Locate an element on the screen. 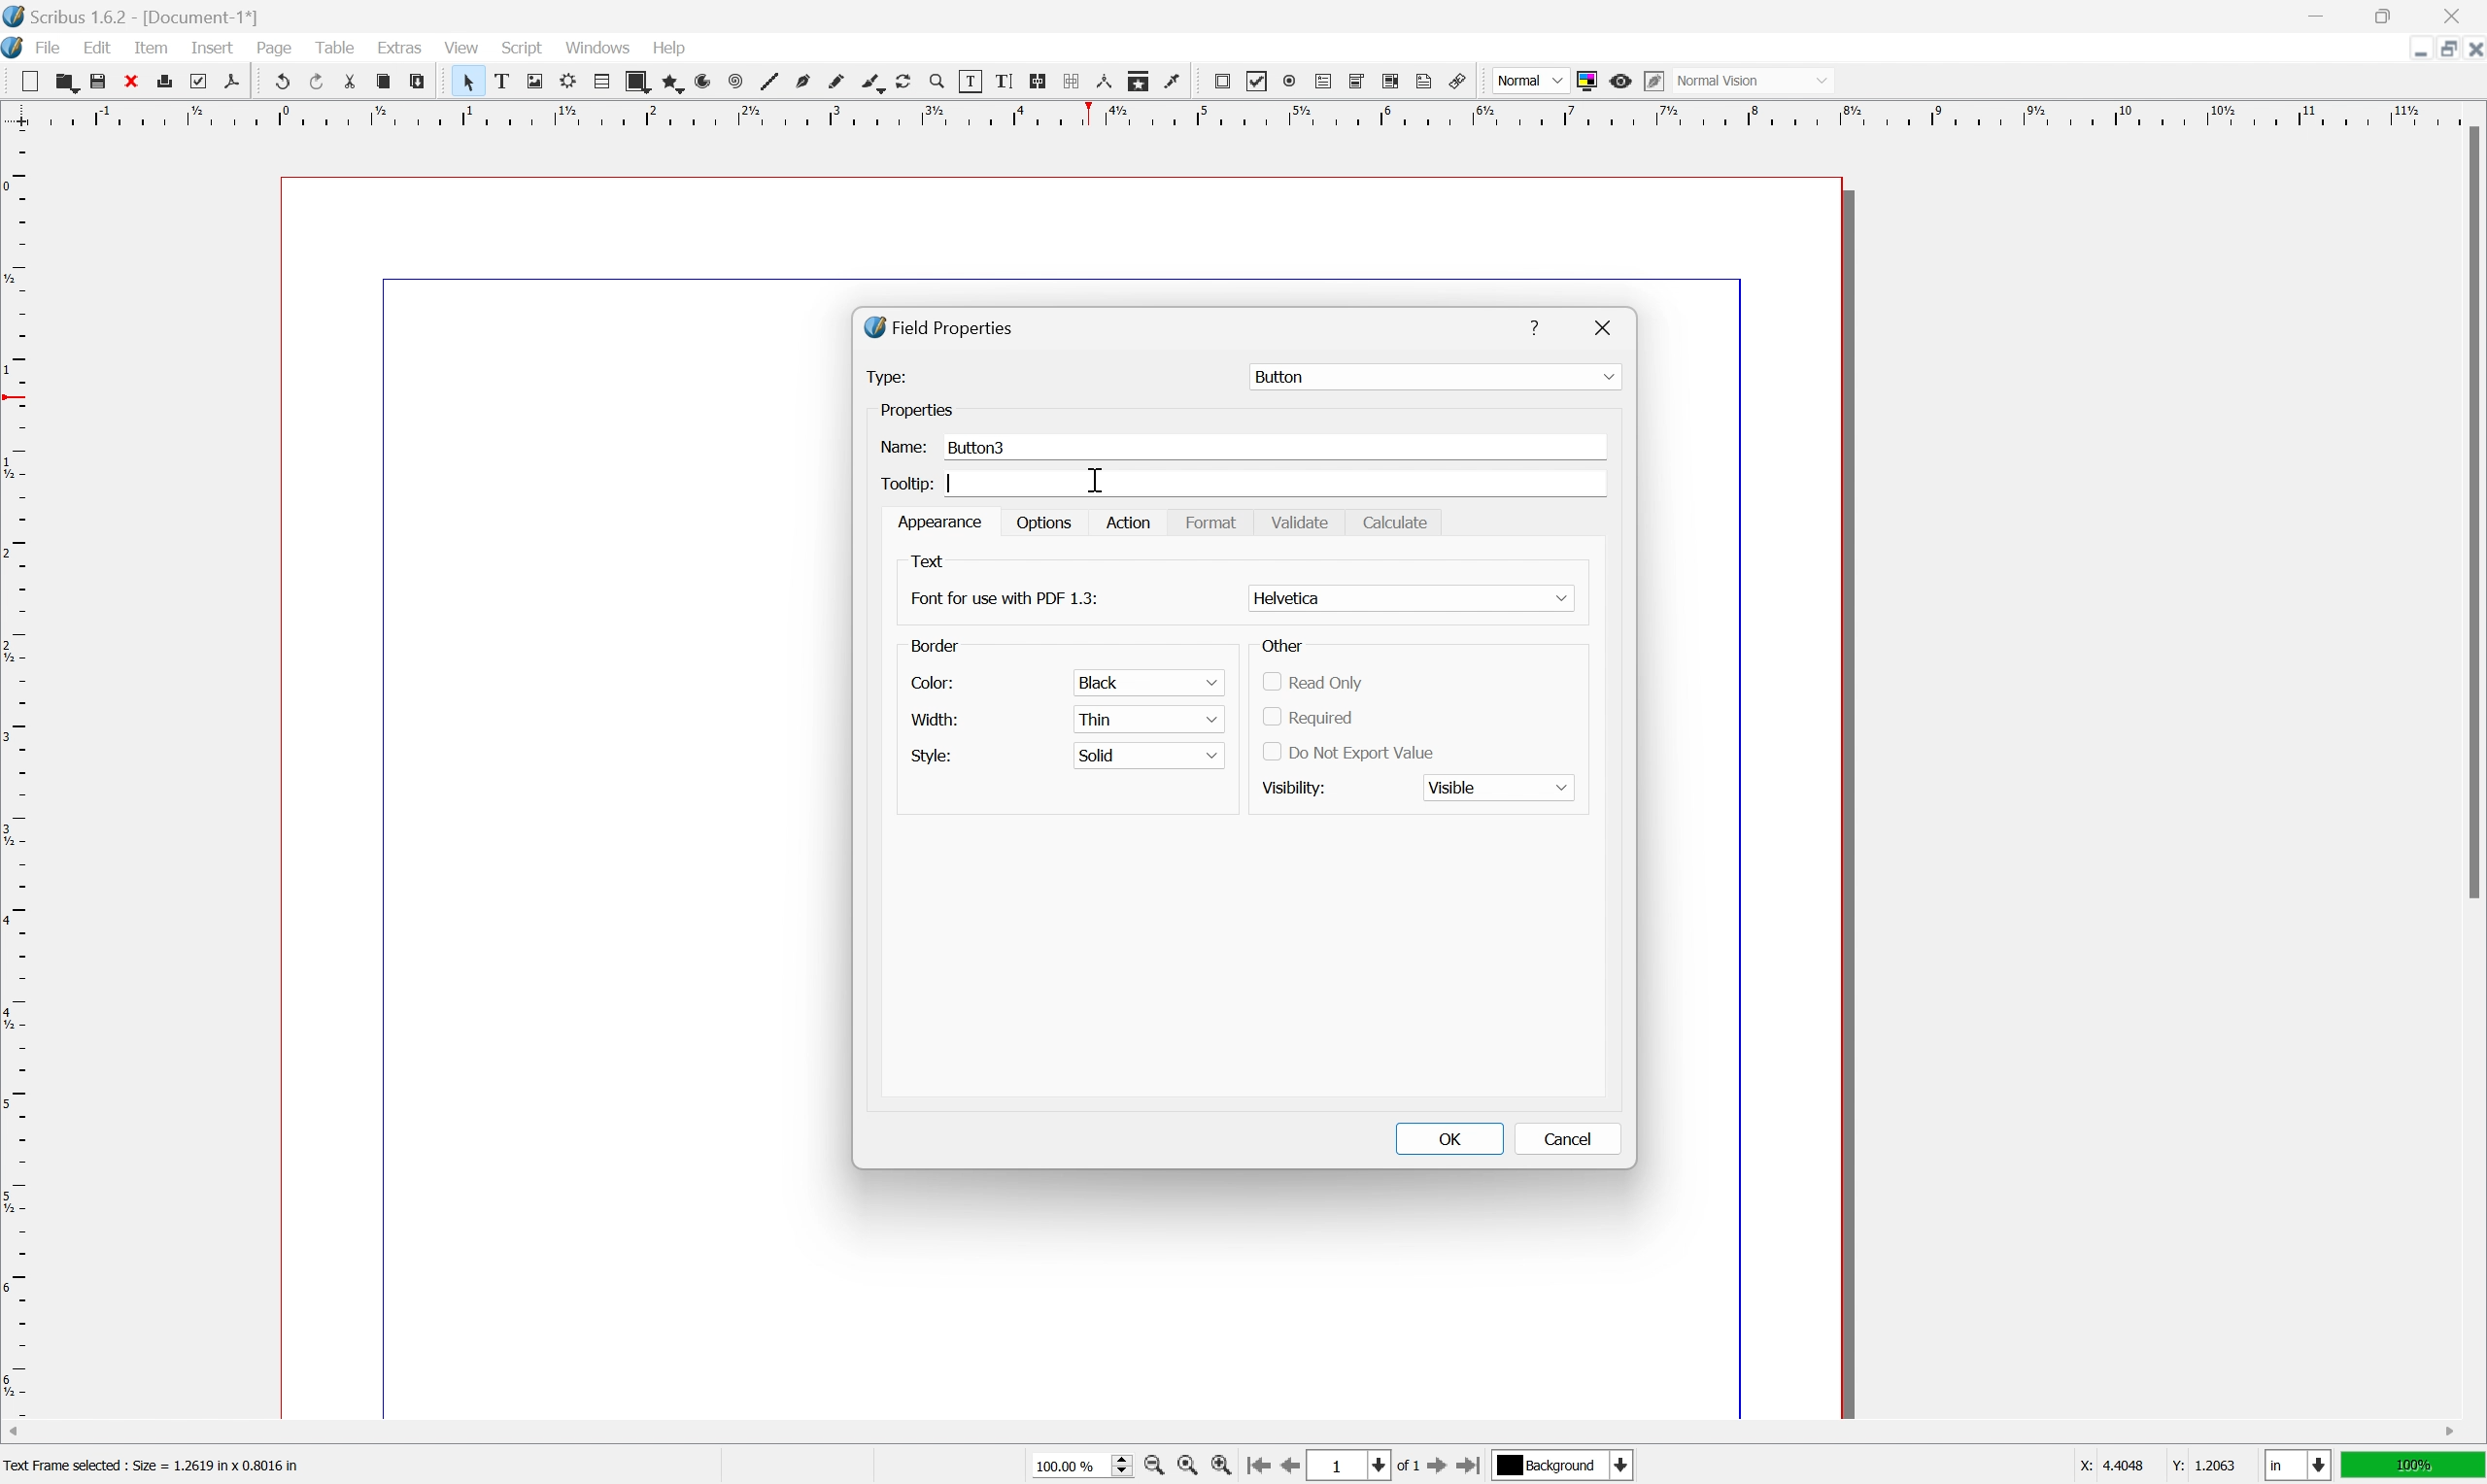  table is located at coordinates (335, 48).